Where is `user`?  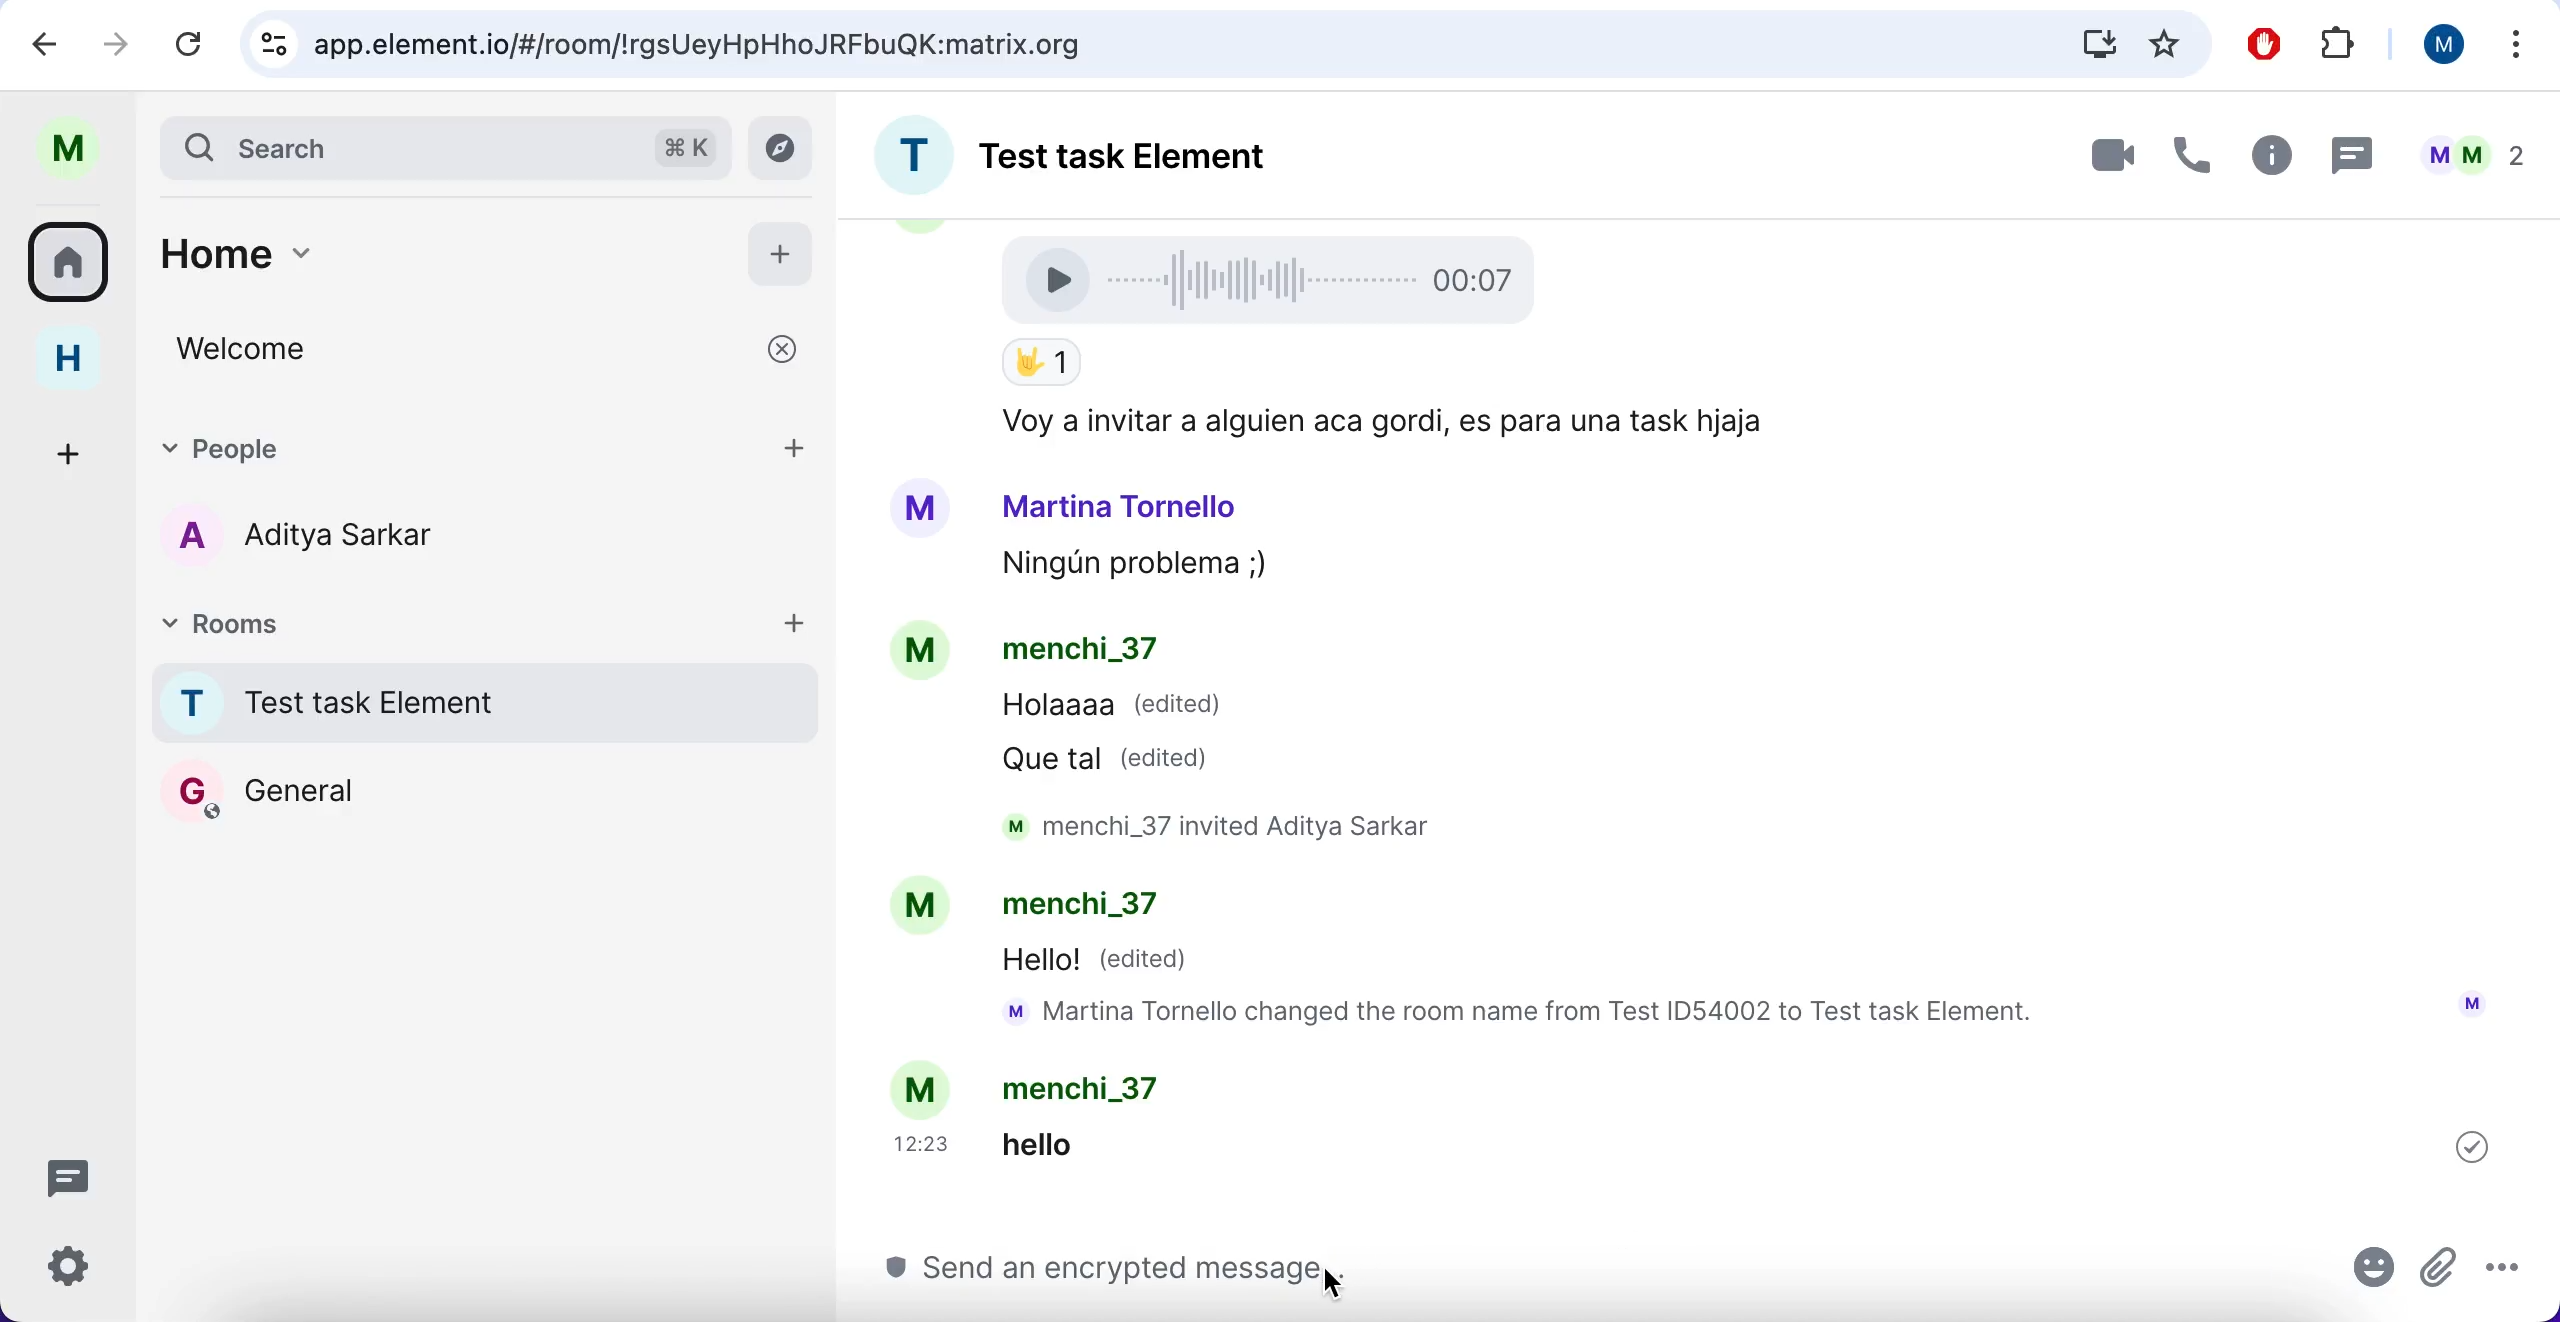
user is located at coordinates (78, 149).